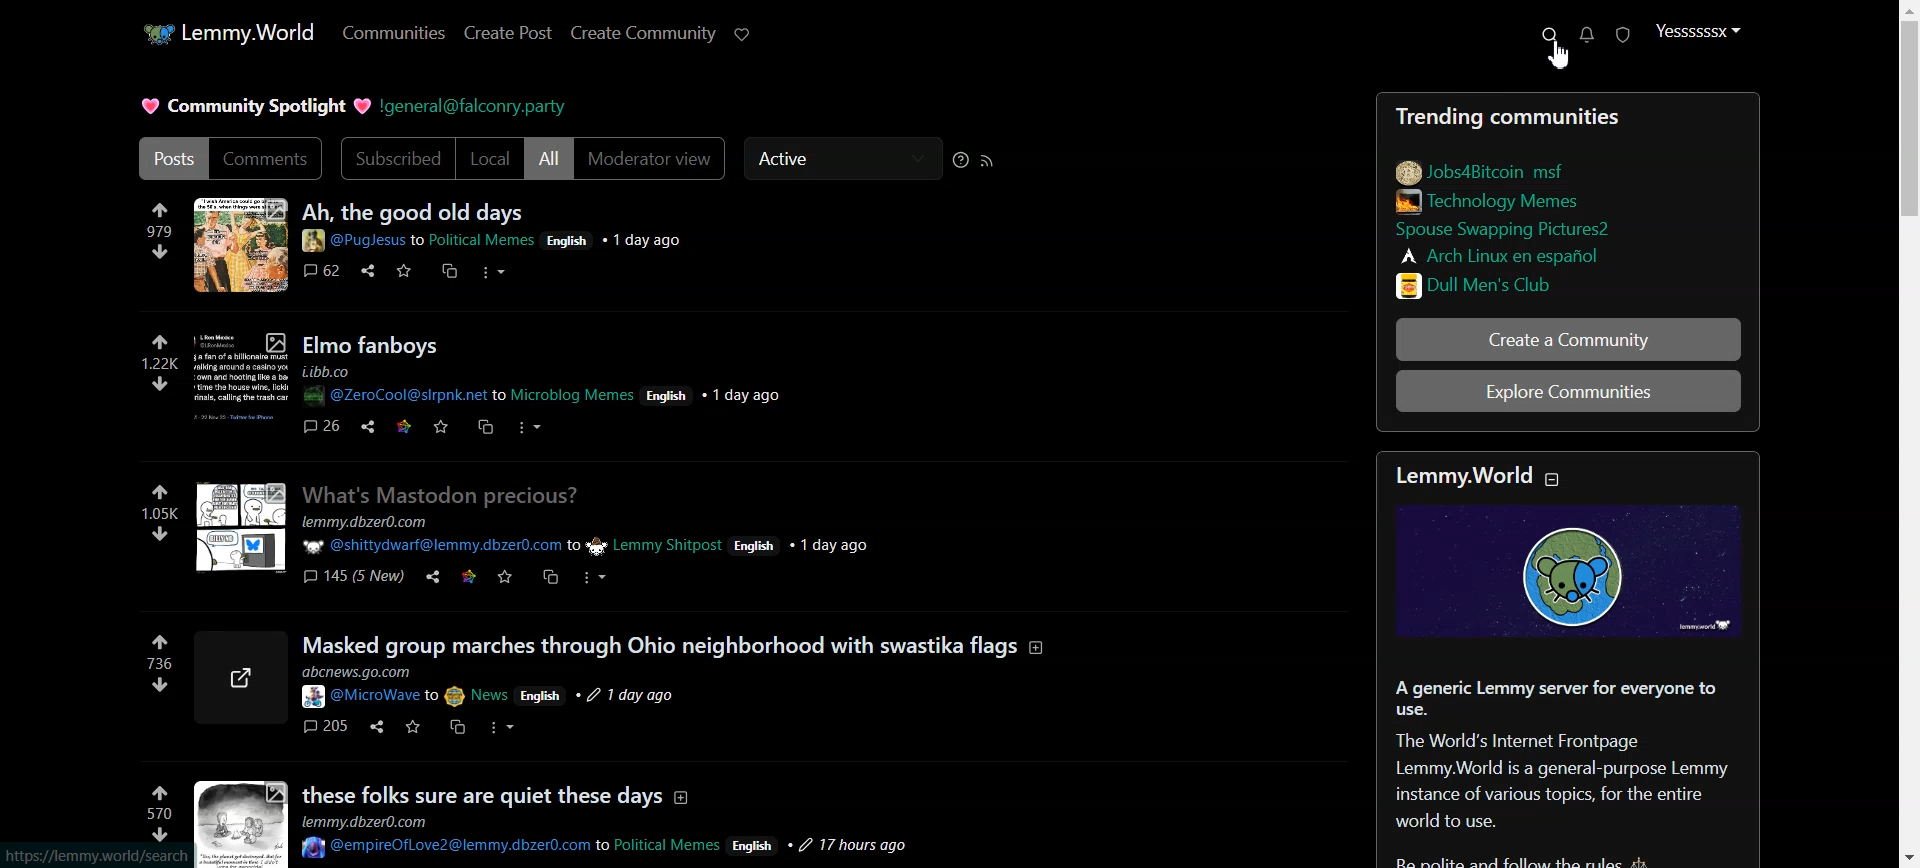 This screenshot has height=868, width=1920. What do you see at coordinates (152, 228) in the screenshot?
I see `numbers` at bounding box center [152, 228].